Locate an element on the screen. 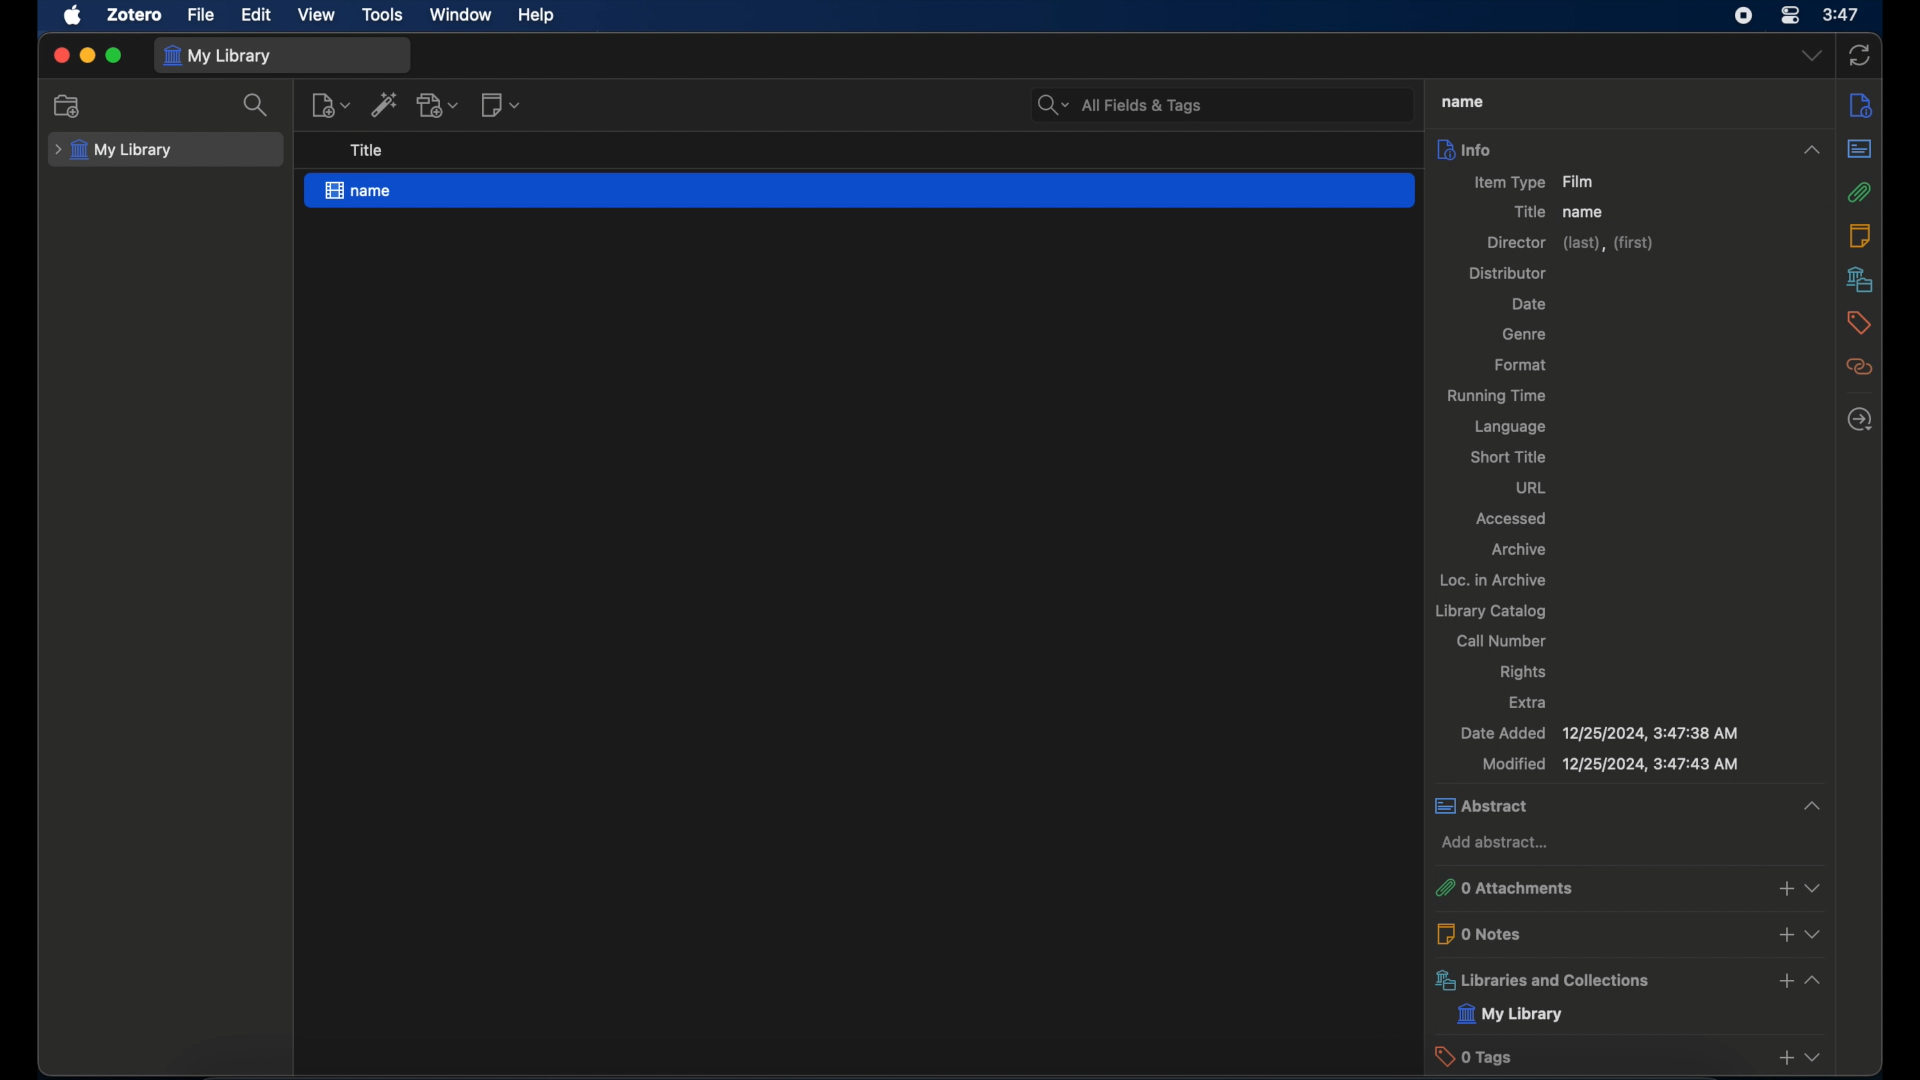 Image resolution: width=1920 pixels, height=1080 pixels. my library is located at coordinates (1511, 1014).